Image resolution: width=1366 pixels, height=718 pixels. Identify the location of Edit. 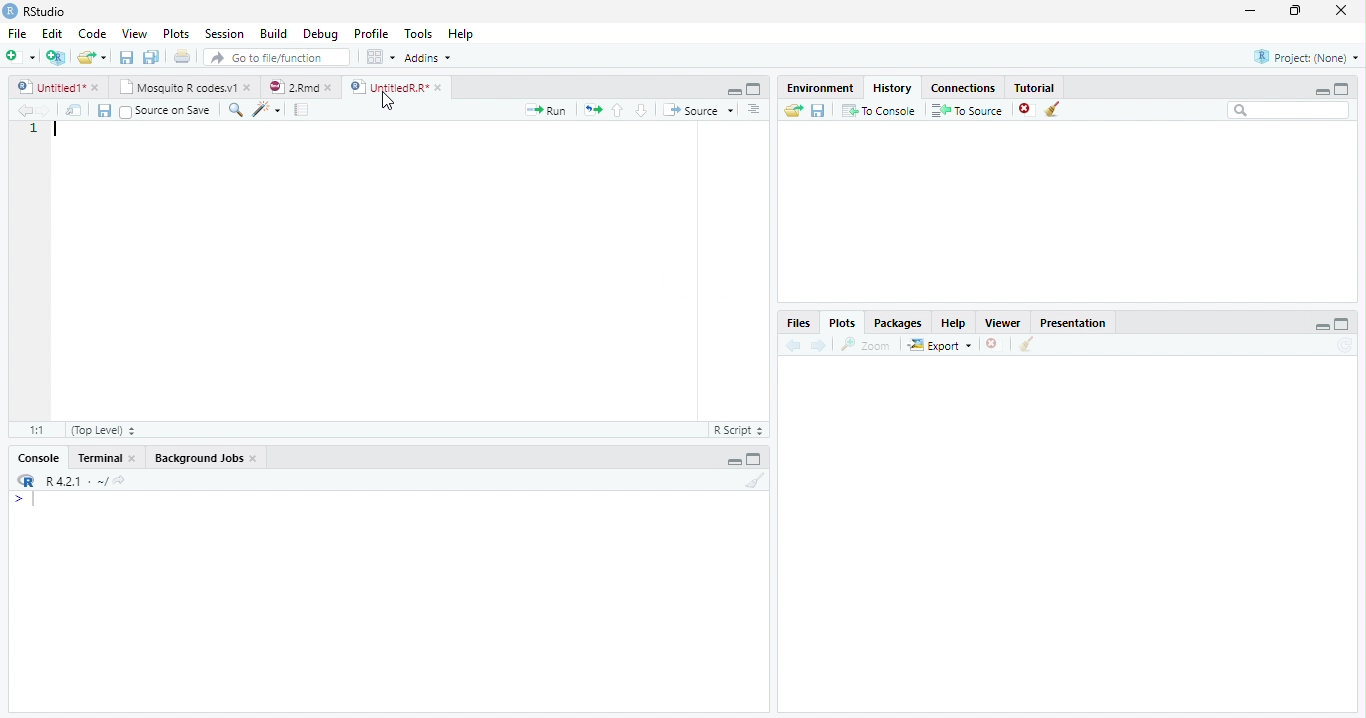
(52, 34).